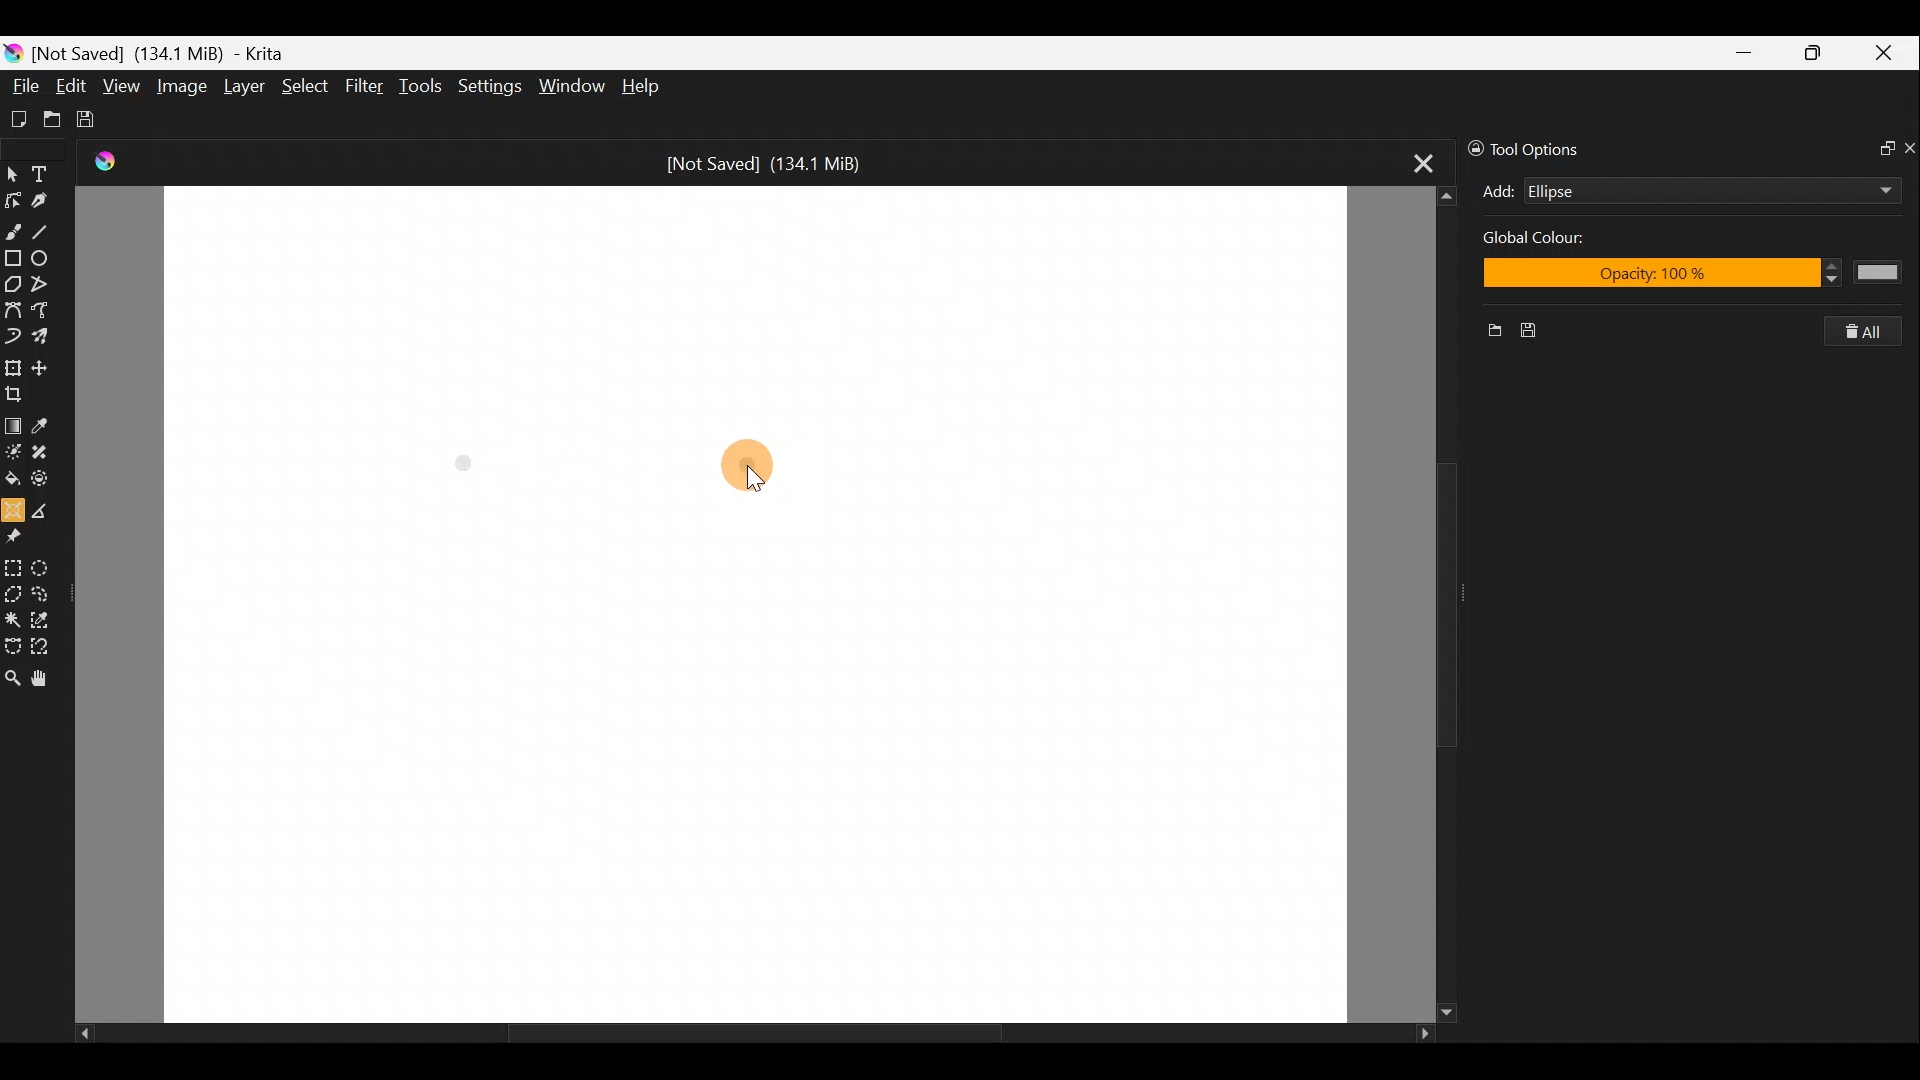 This screenshot has height=1080, width=1920. I want to click on Freehand path tool, so click(41, 311).